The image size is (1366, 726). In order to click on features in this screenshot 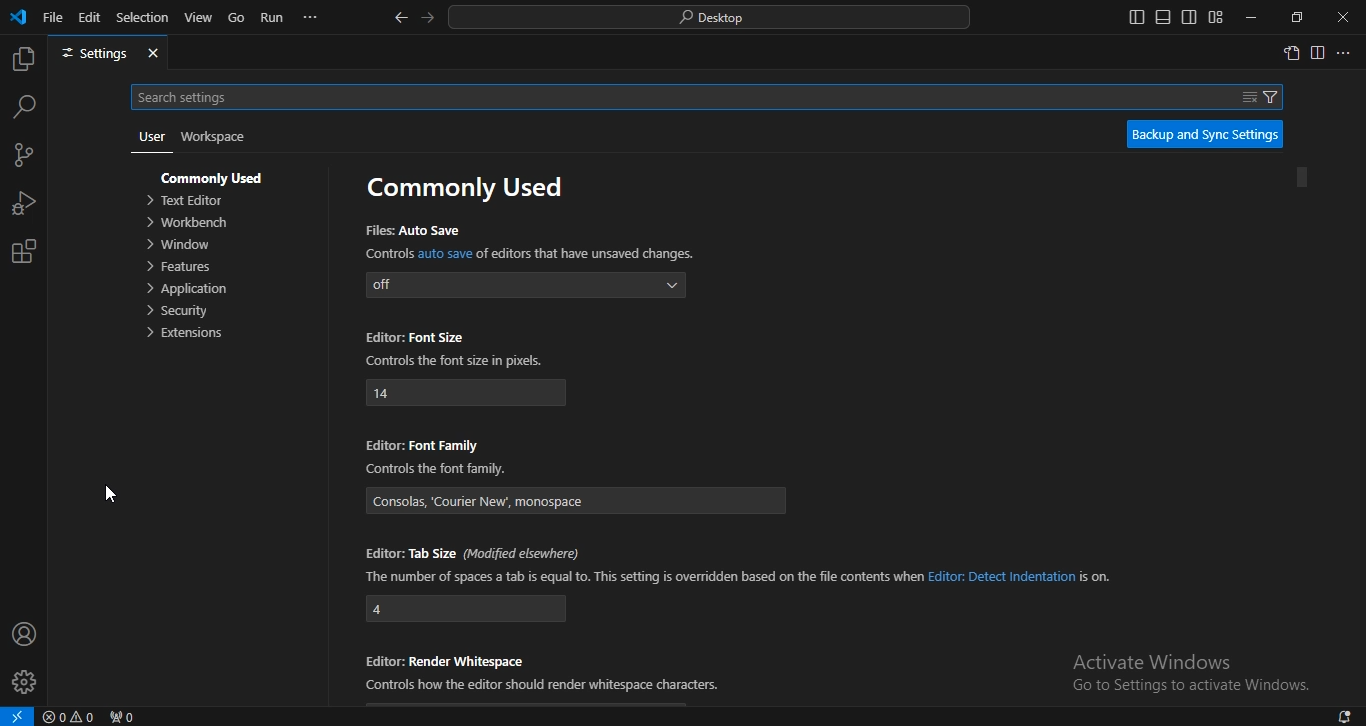, I will do `click(181, 267)`.